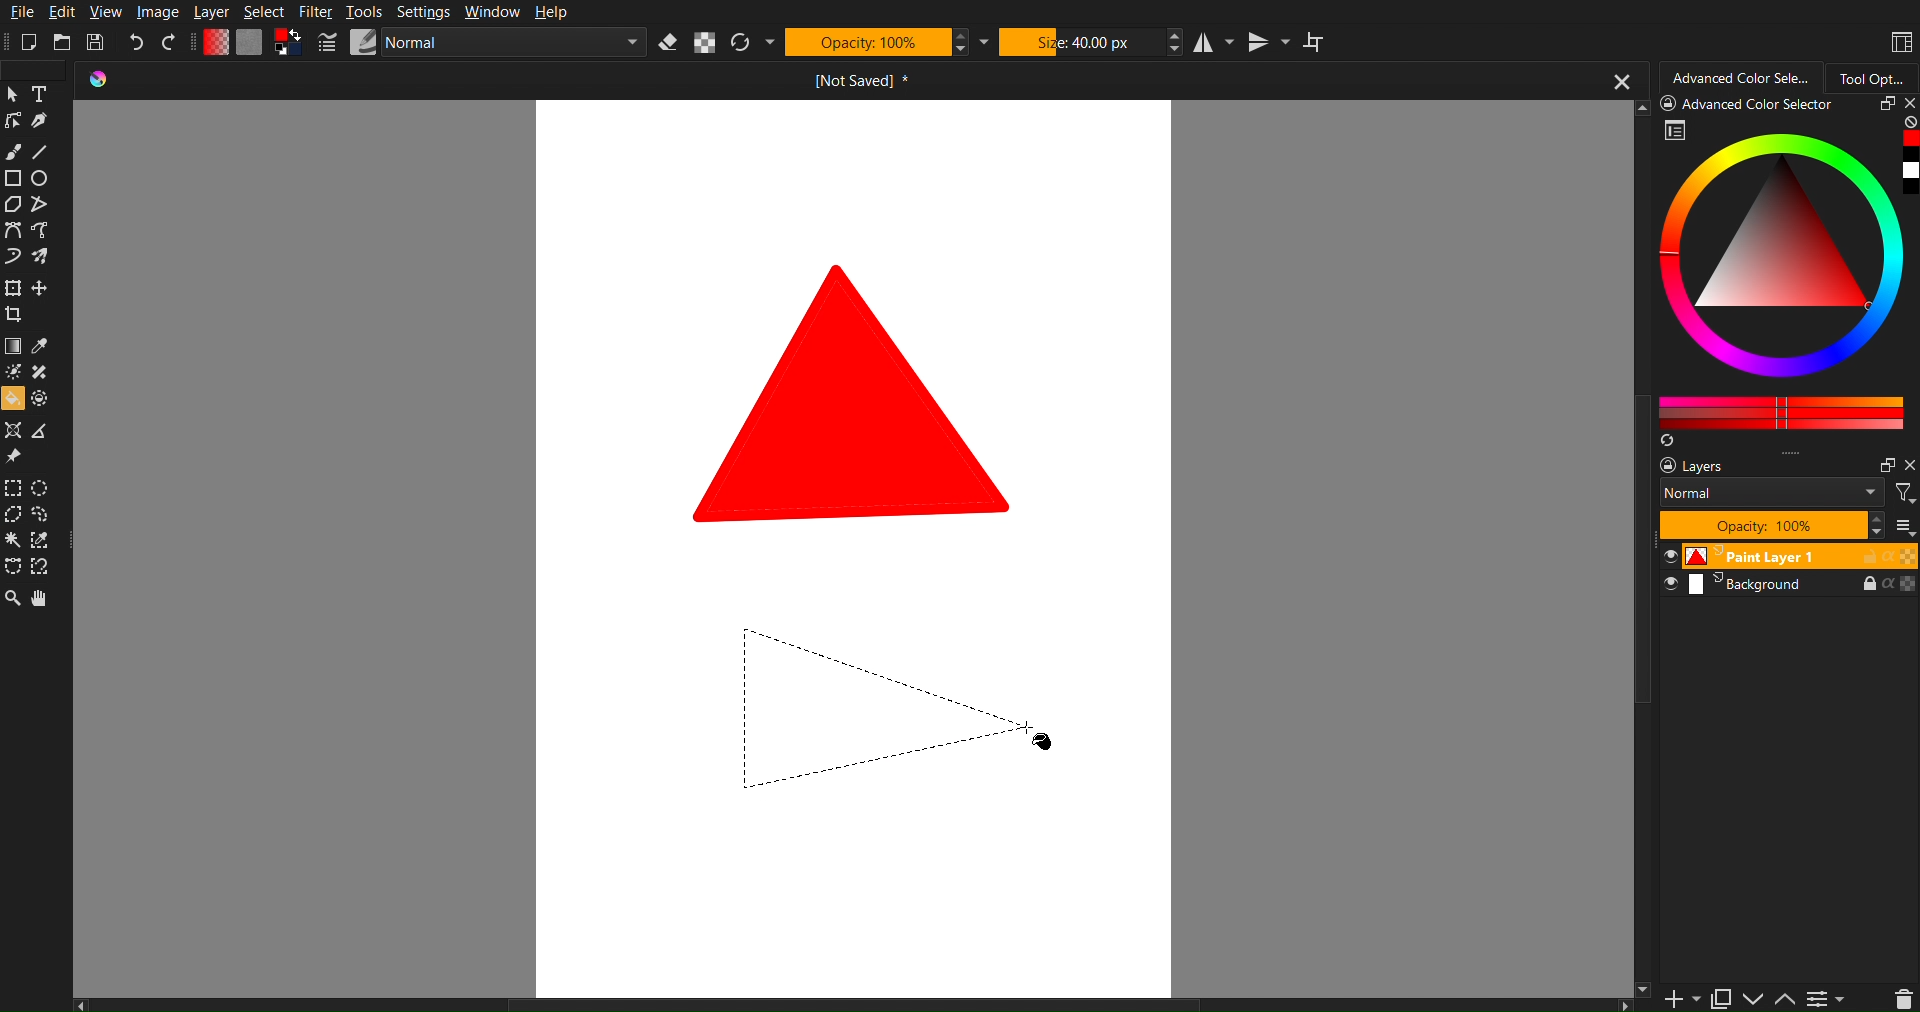 Image resolution: width=1920 pixels, height=1012 pixels. Describe the element at coordinates (43, 400) in the screenshot. I see `dotted` at that location.